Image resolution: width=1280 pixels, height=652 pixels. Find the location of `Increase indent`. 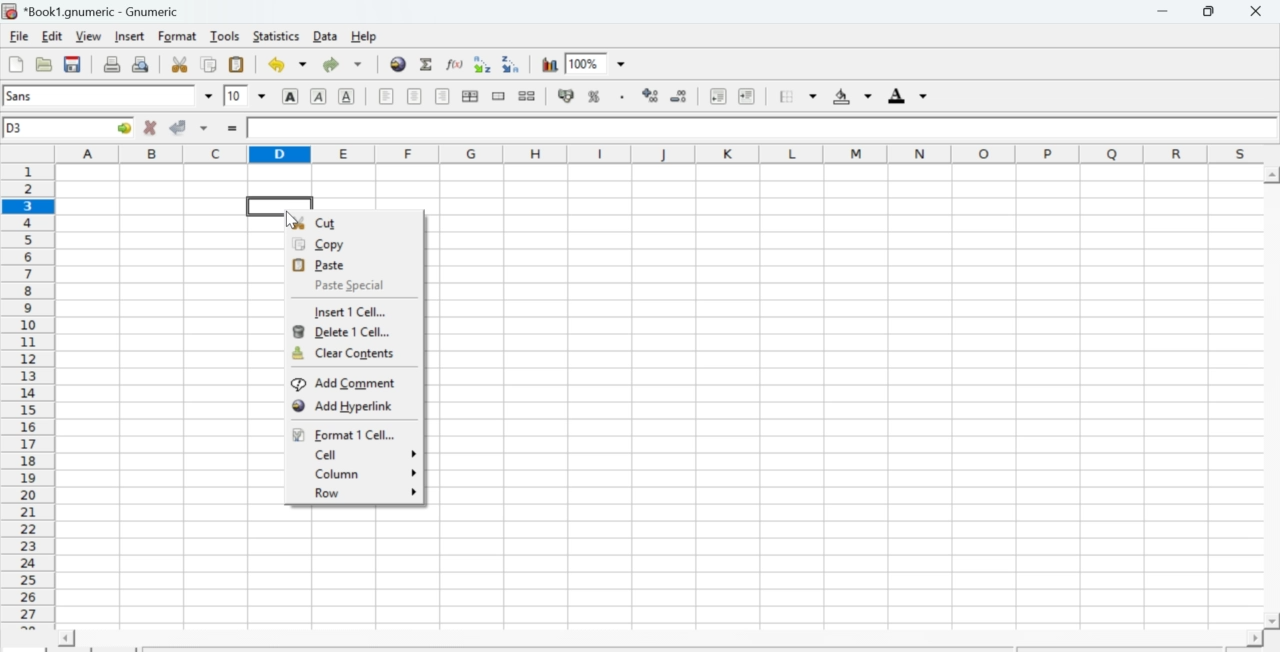

Increase indent is located at coordinates (751, 96).